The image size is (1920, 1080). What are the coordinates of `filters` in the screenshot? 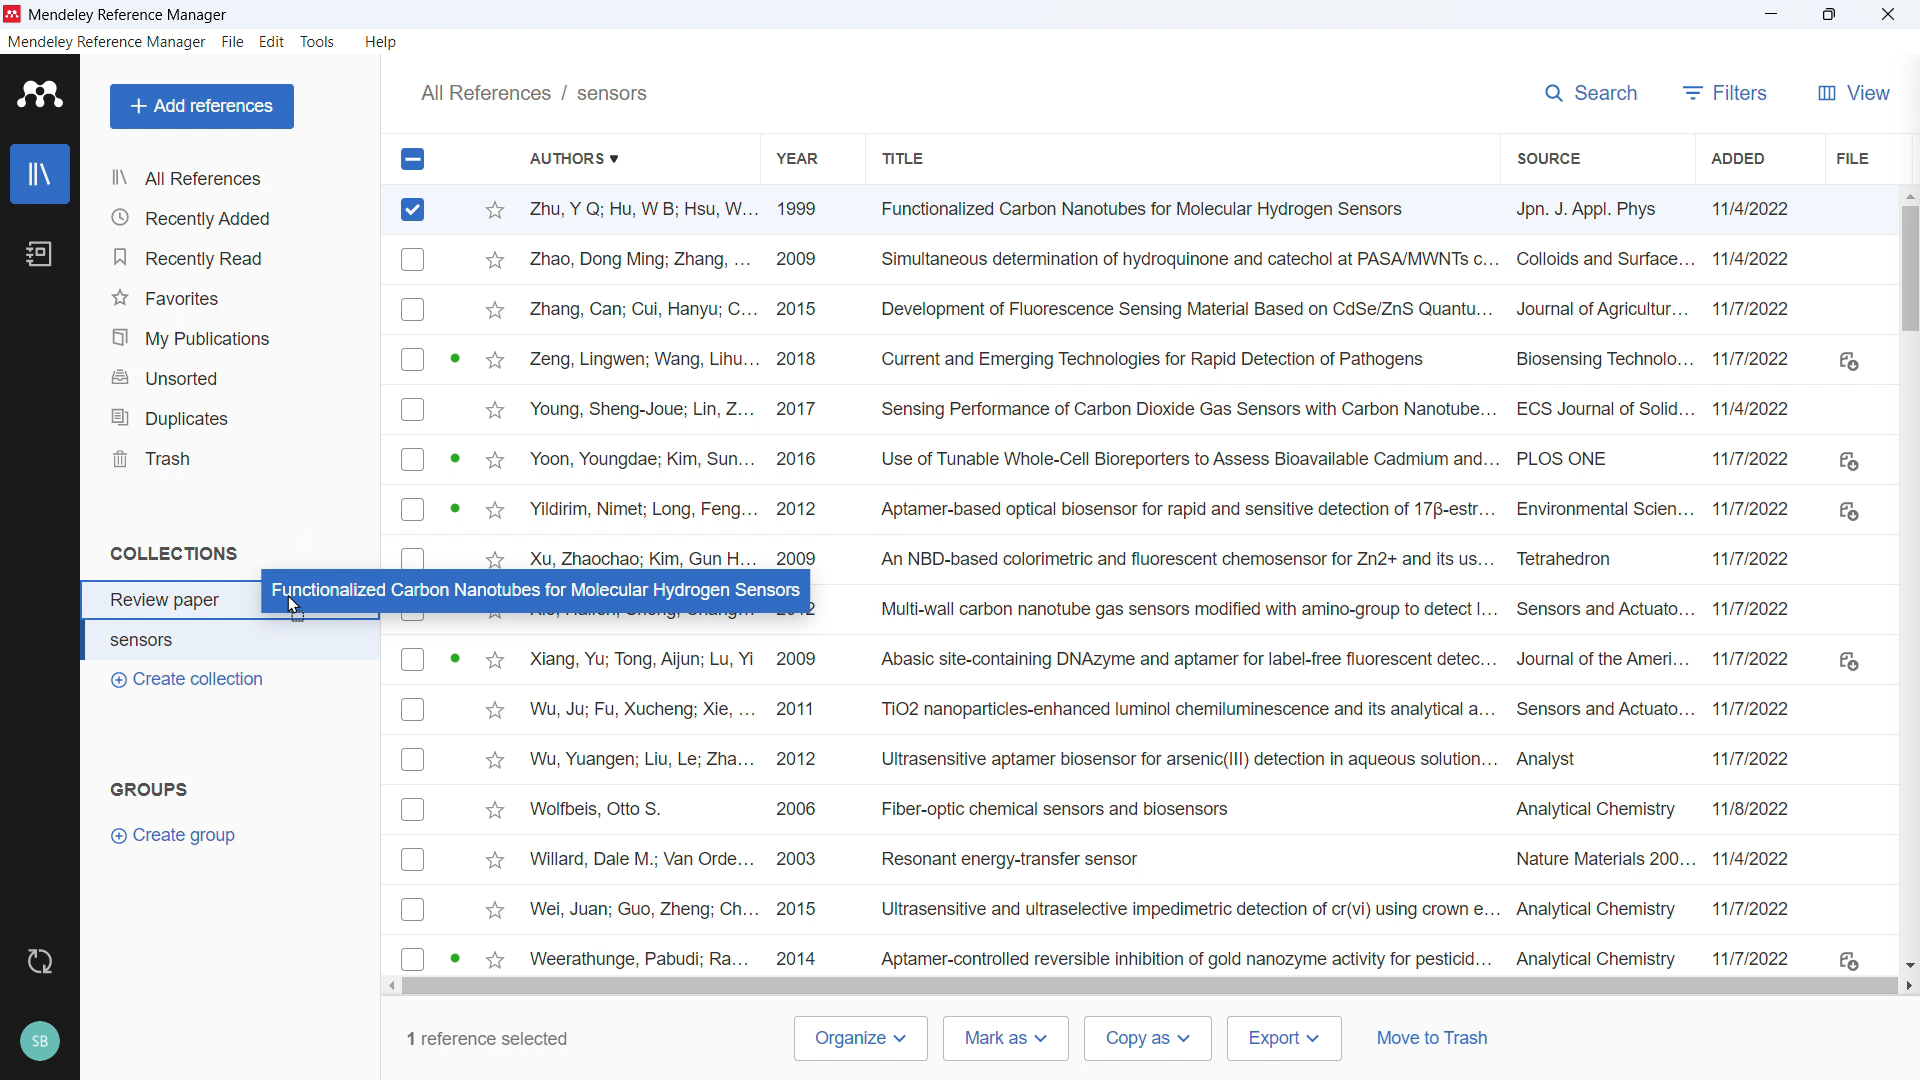 It's located at (1724, 92).